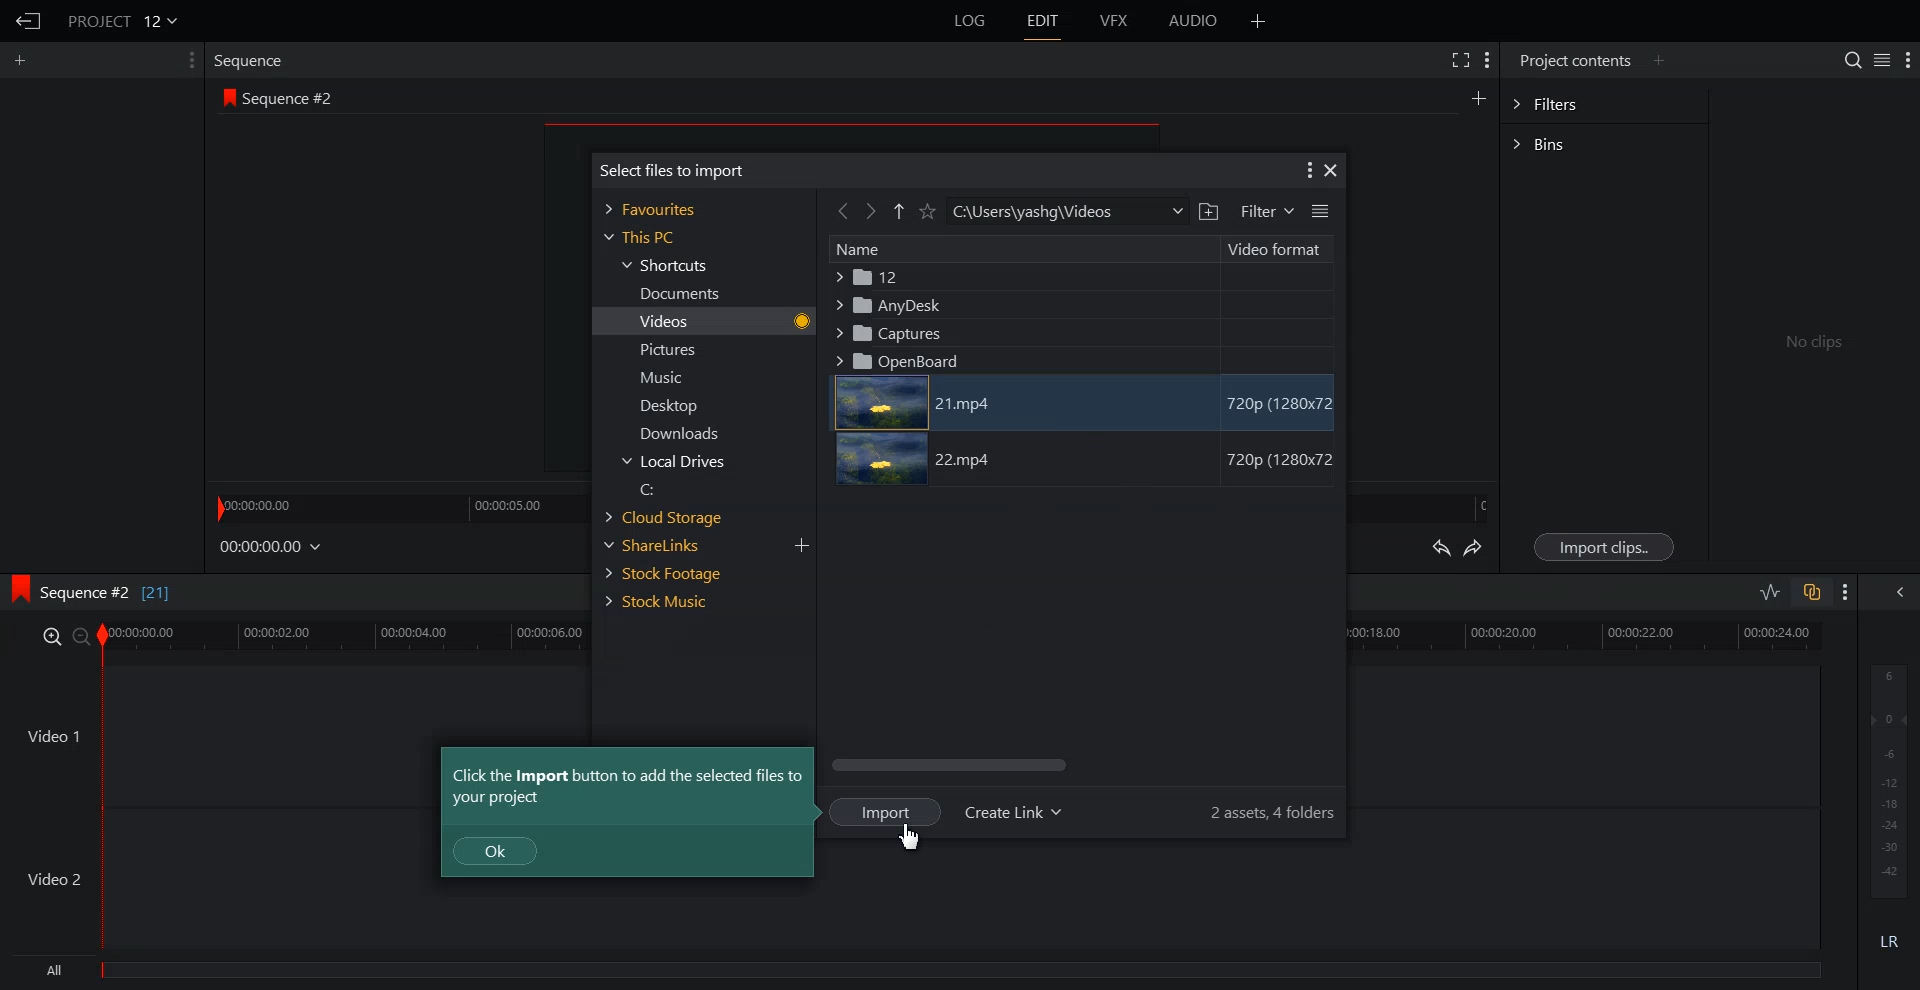 The width and height of the screenshot is (1920, 990). Describe the element at coordinates (1890, 941) in the screenshot. I see `LR` at that location.